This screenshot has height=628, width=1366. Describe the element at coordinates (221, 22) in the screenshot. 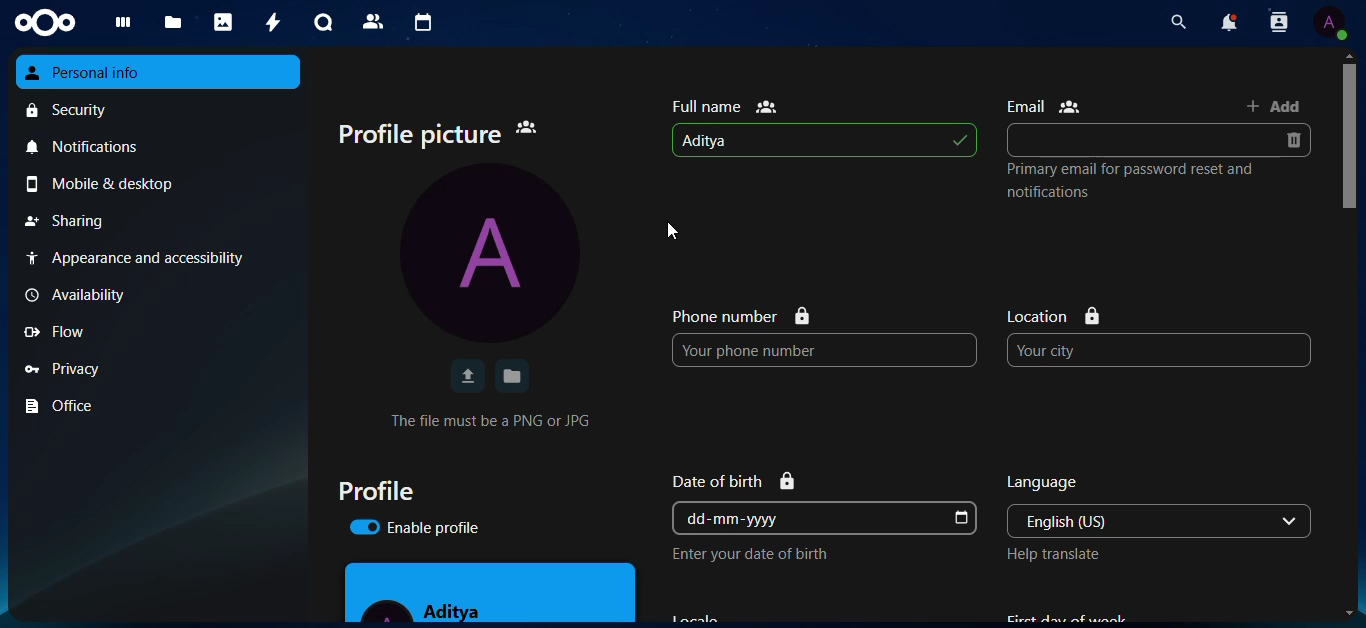

I see `photos` at that location.